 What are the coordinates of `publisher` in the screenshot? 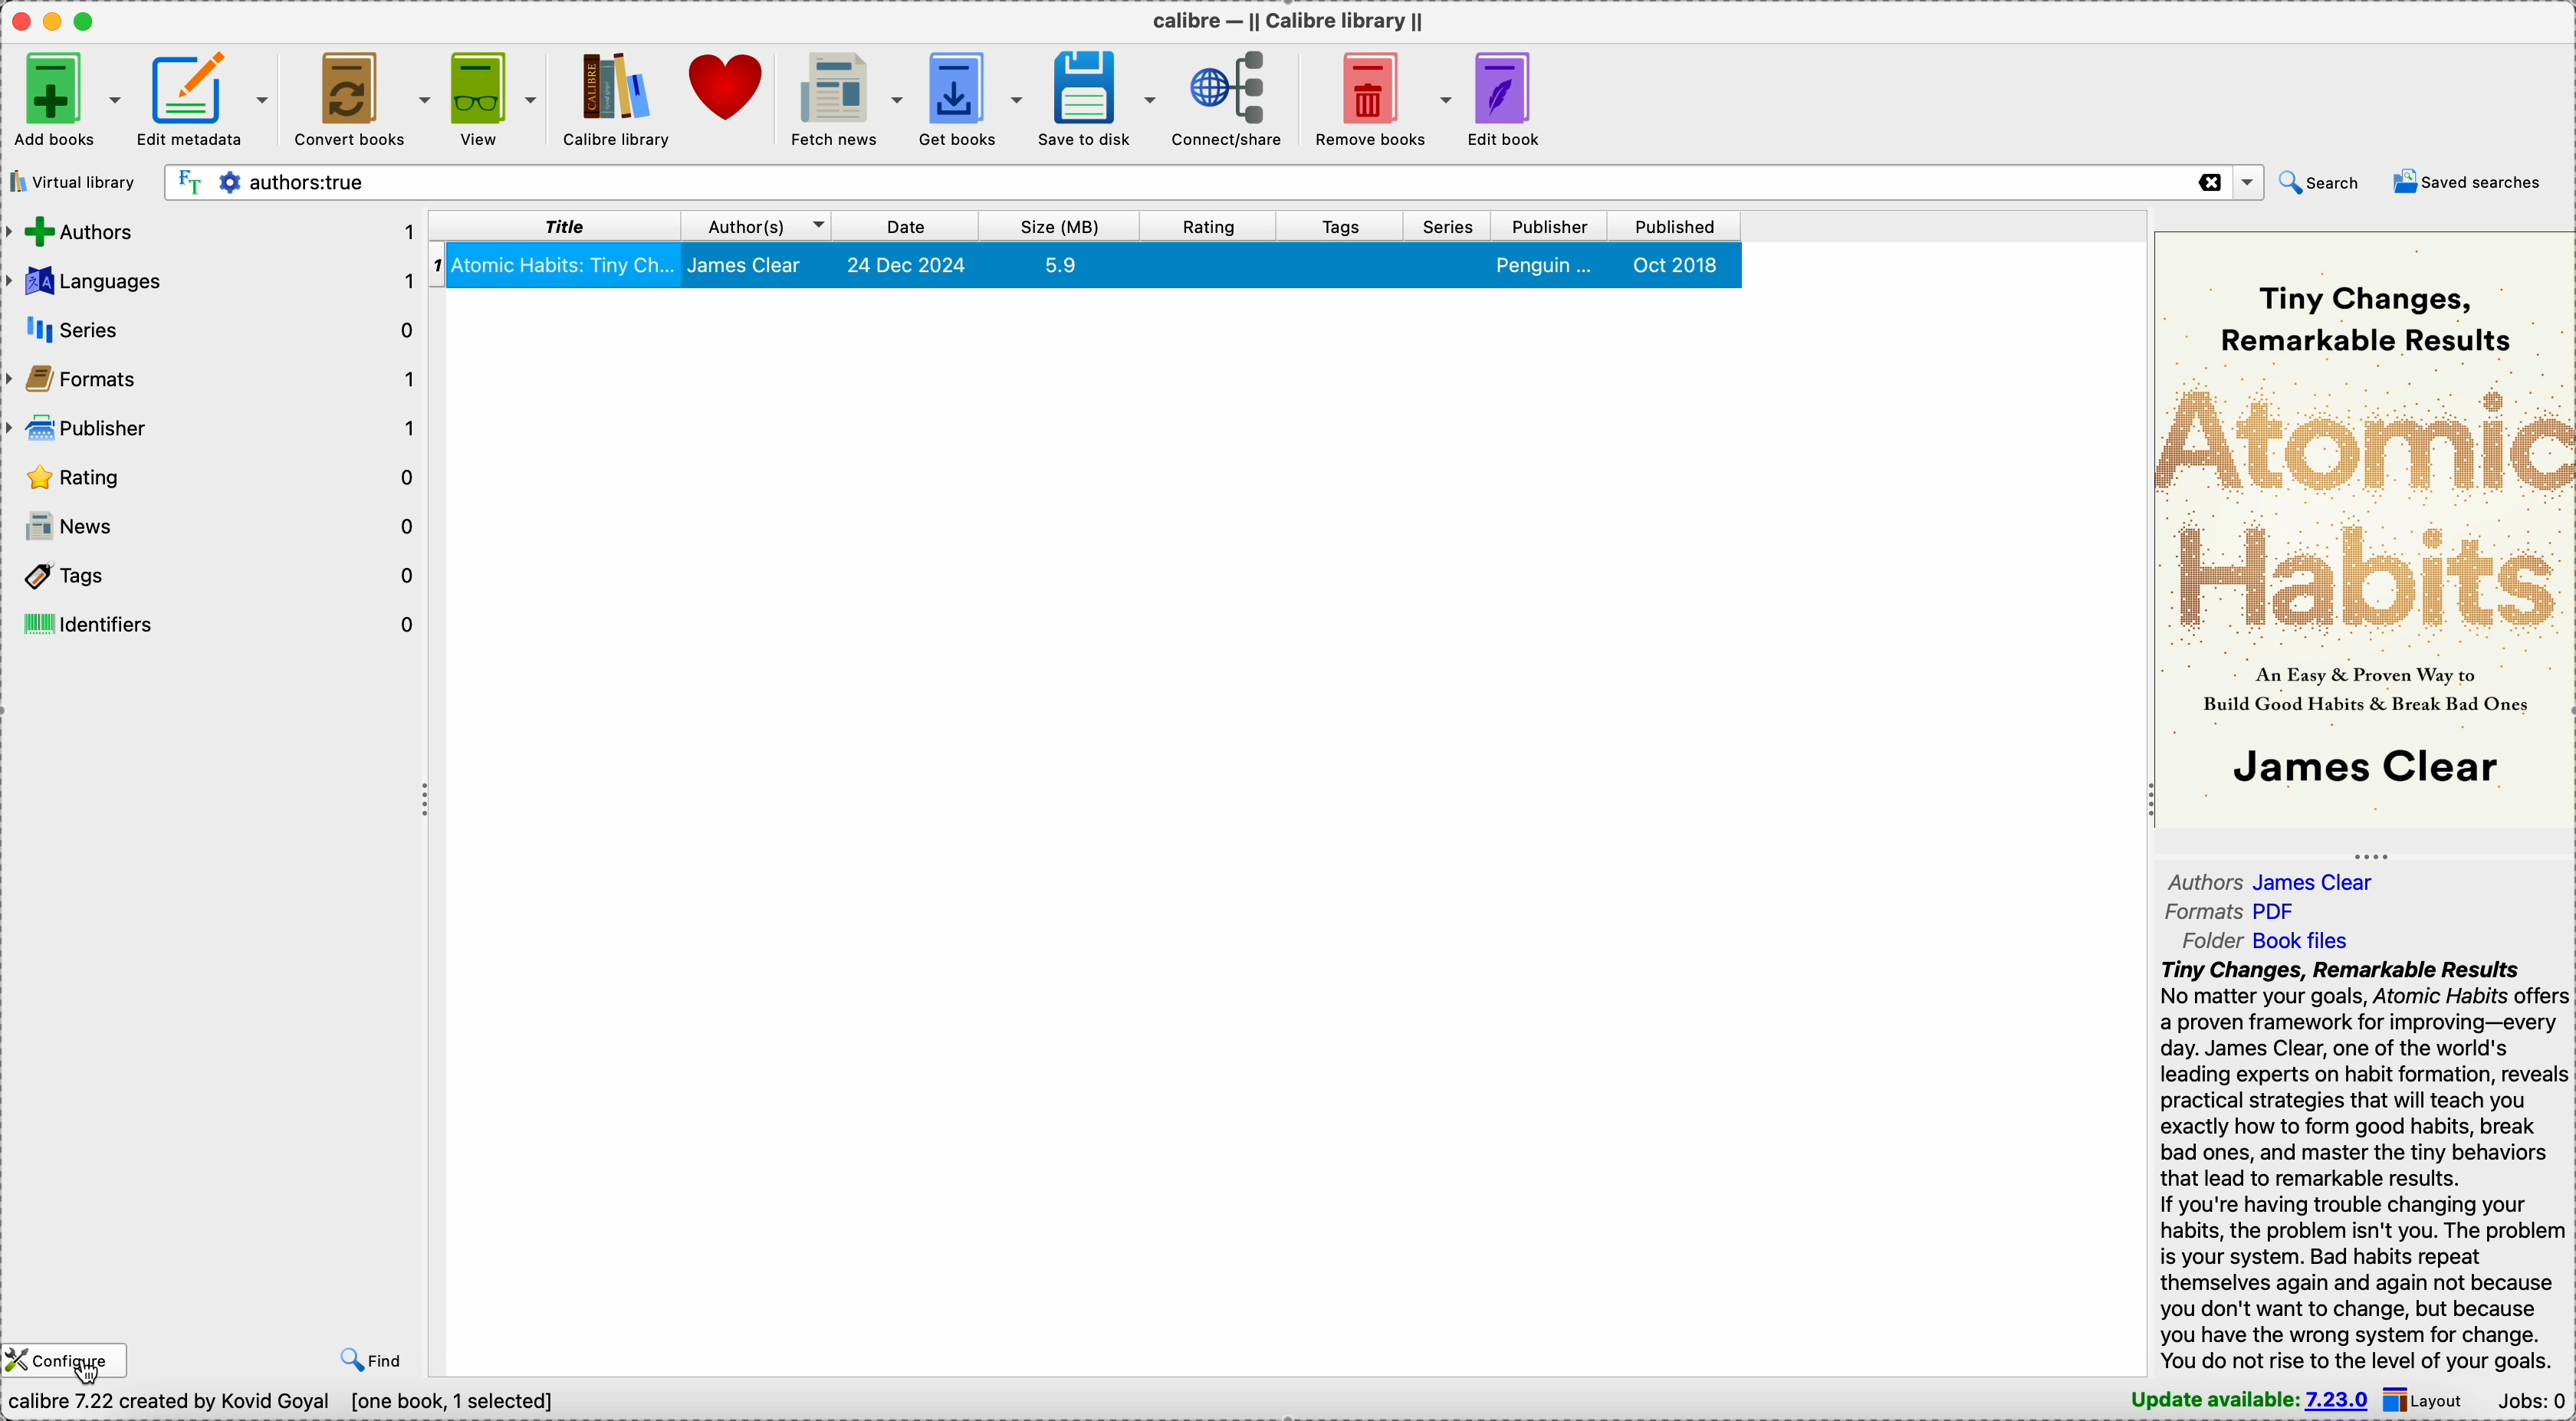 It's located at (1552, 226).